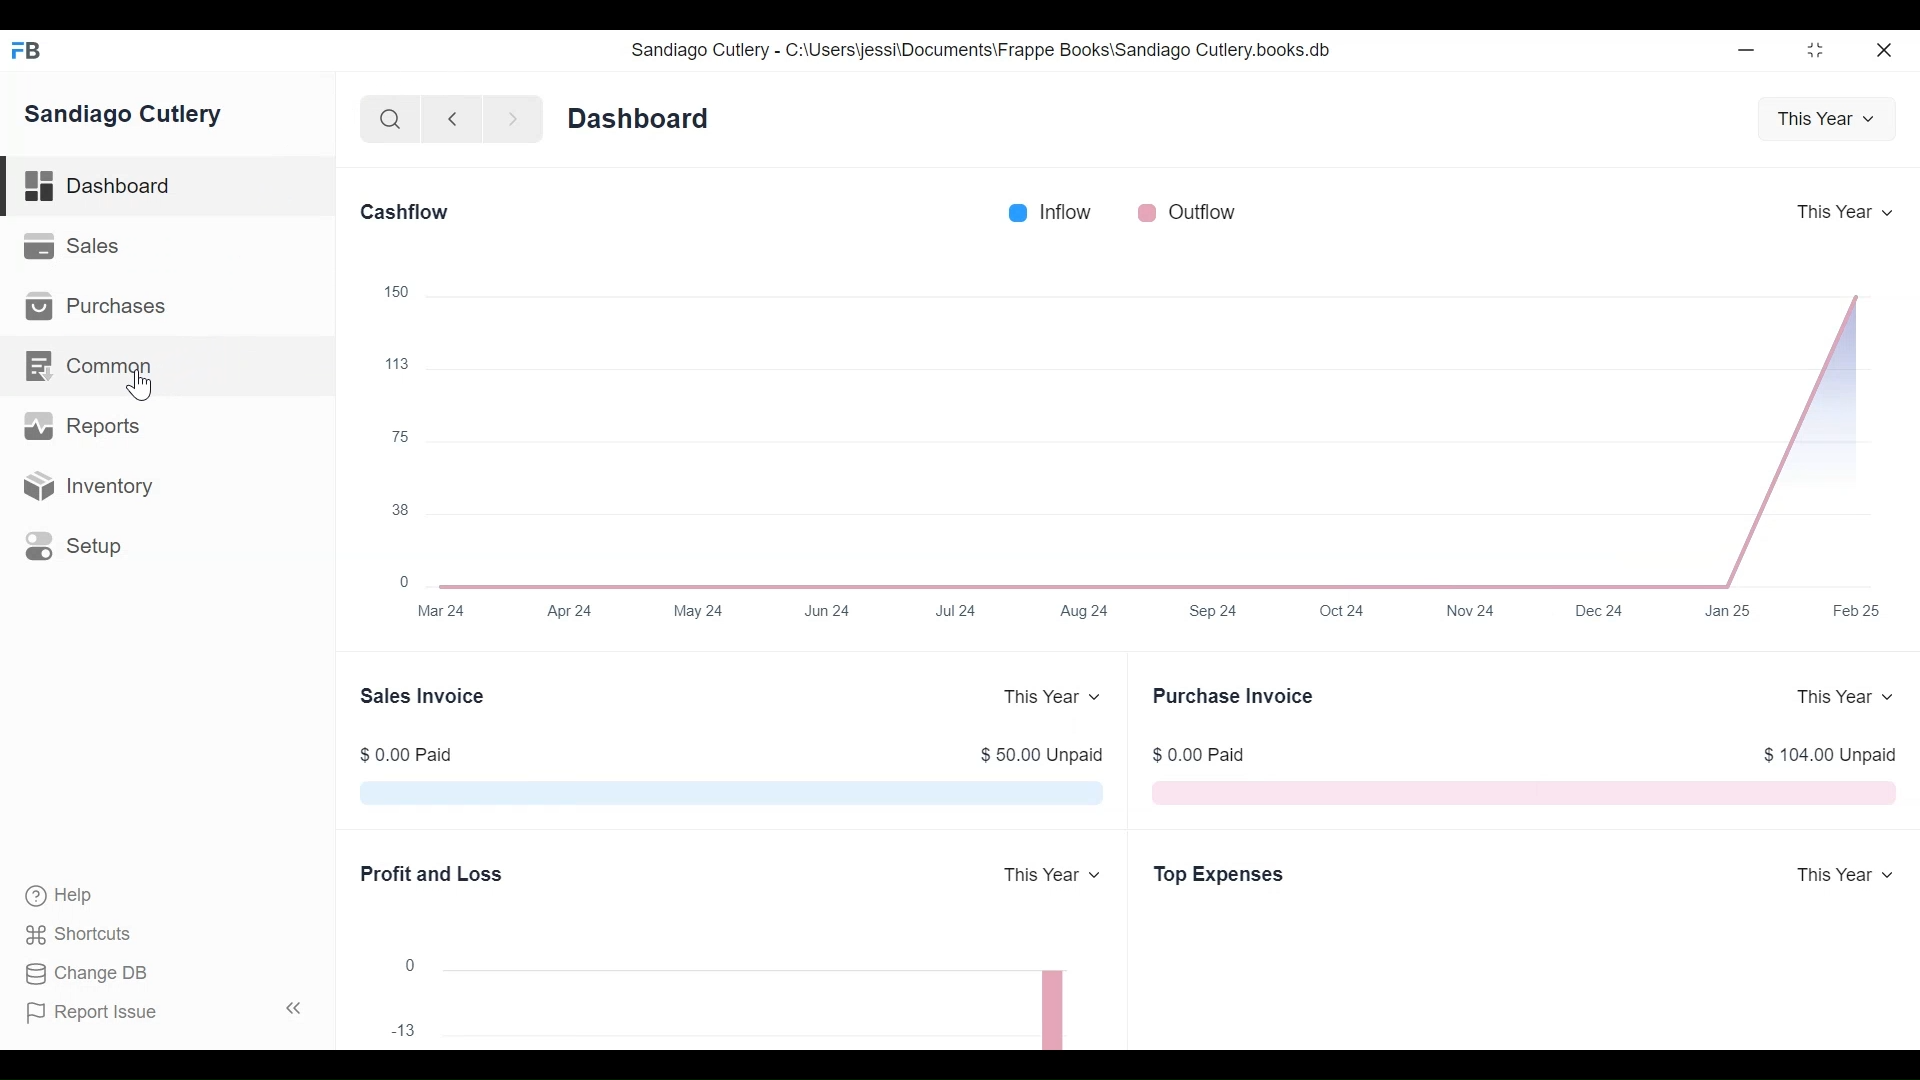 The image size is (1920, 1080). Describe the element at coordinates (957, 609) in the screenshot. I see `Jul 24` at that location.